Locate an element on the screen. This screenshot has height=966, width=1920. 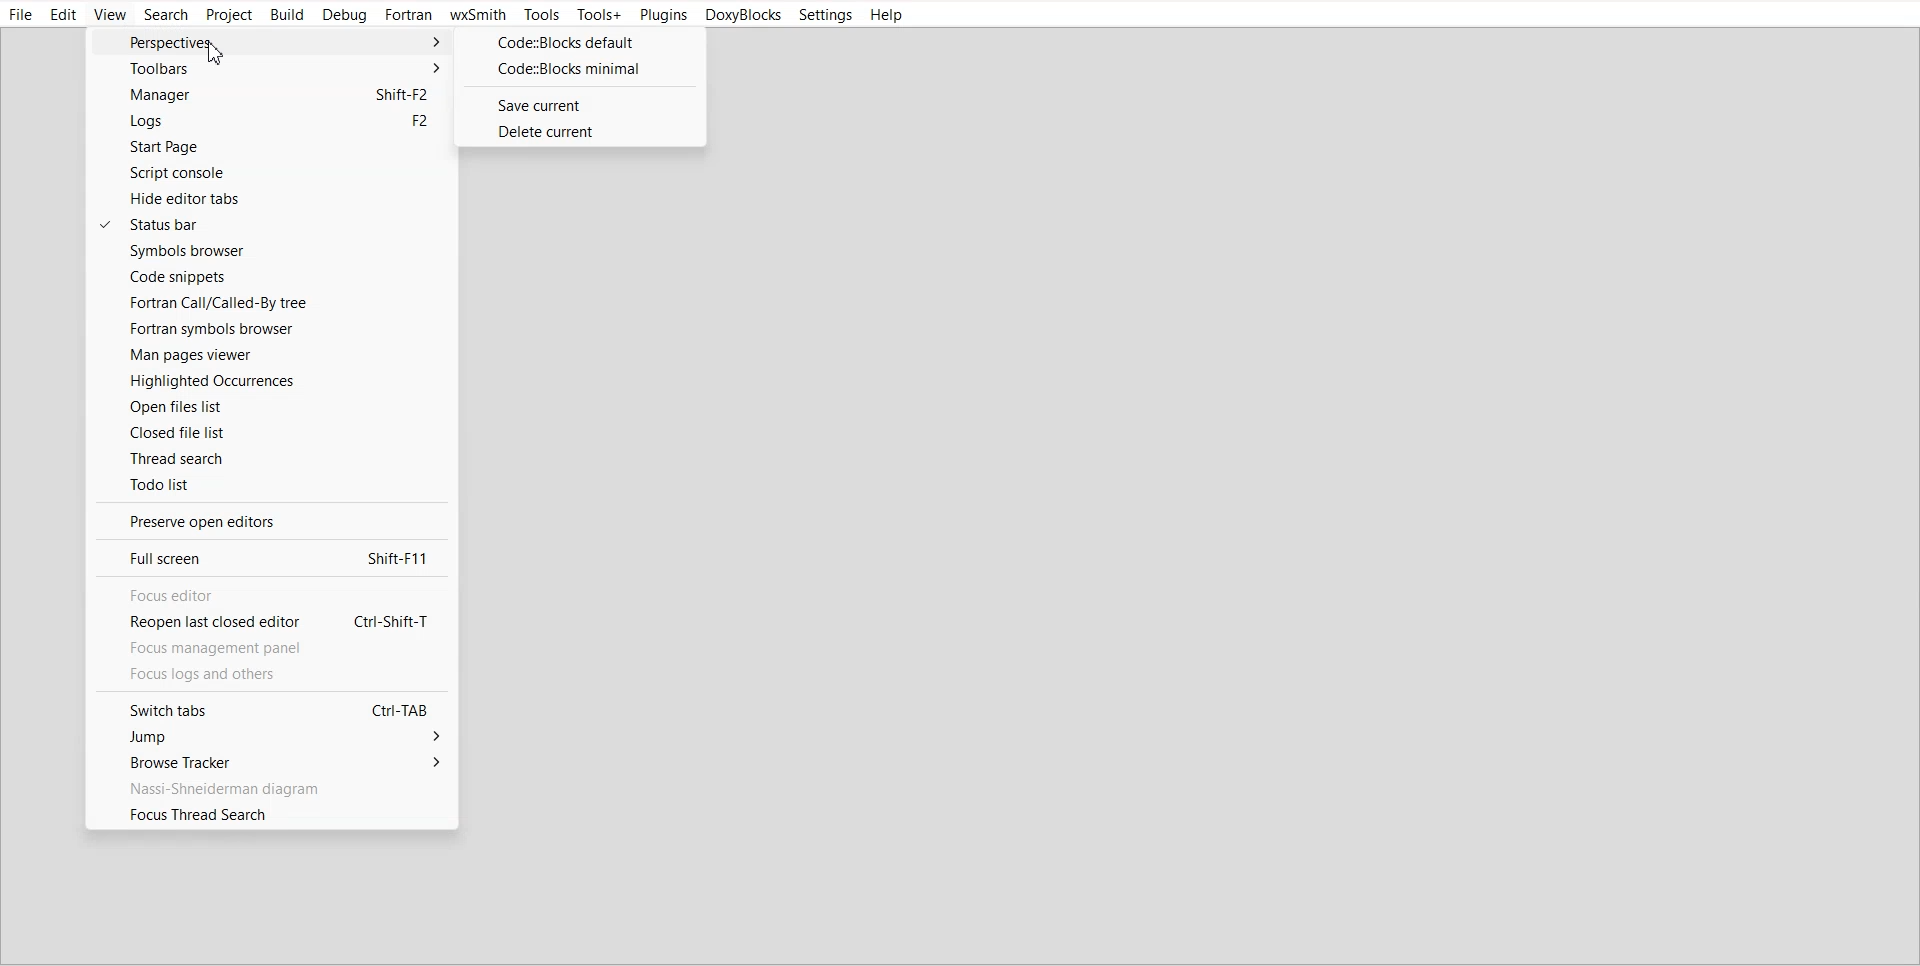
Project is located at coordinates (230, 16).